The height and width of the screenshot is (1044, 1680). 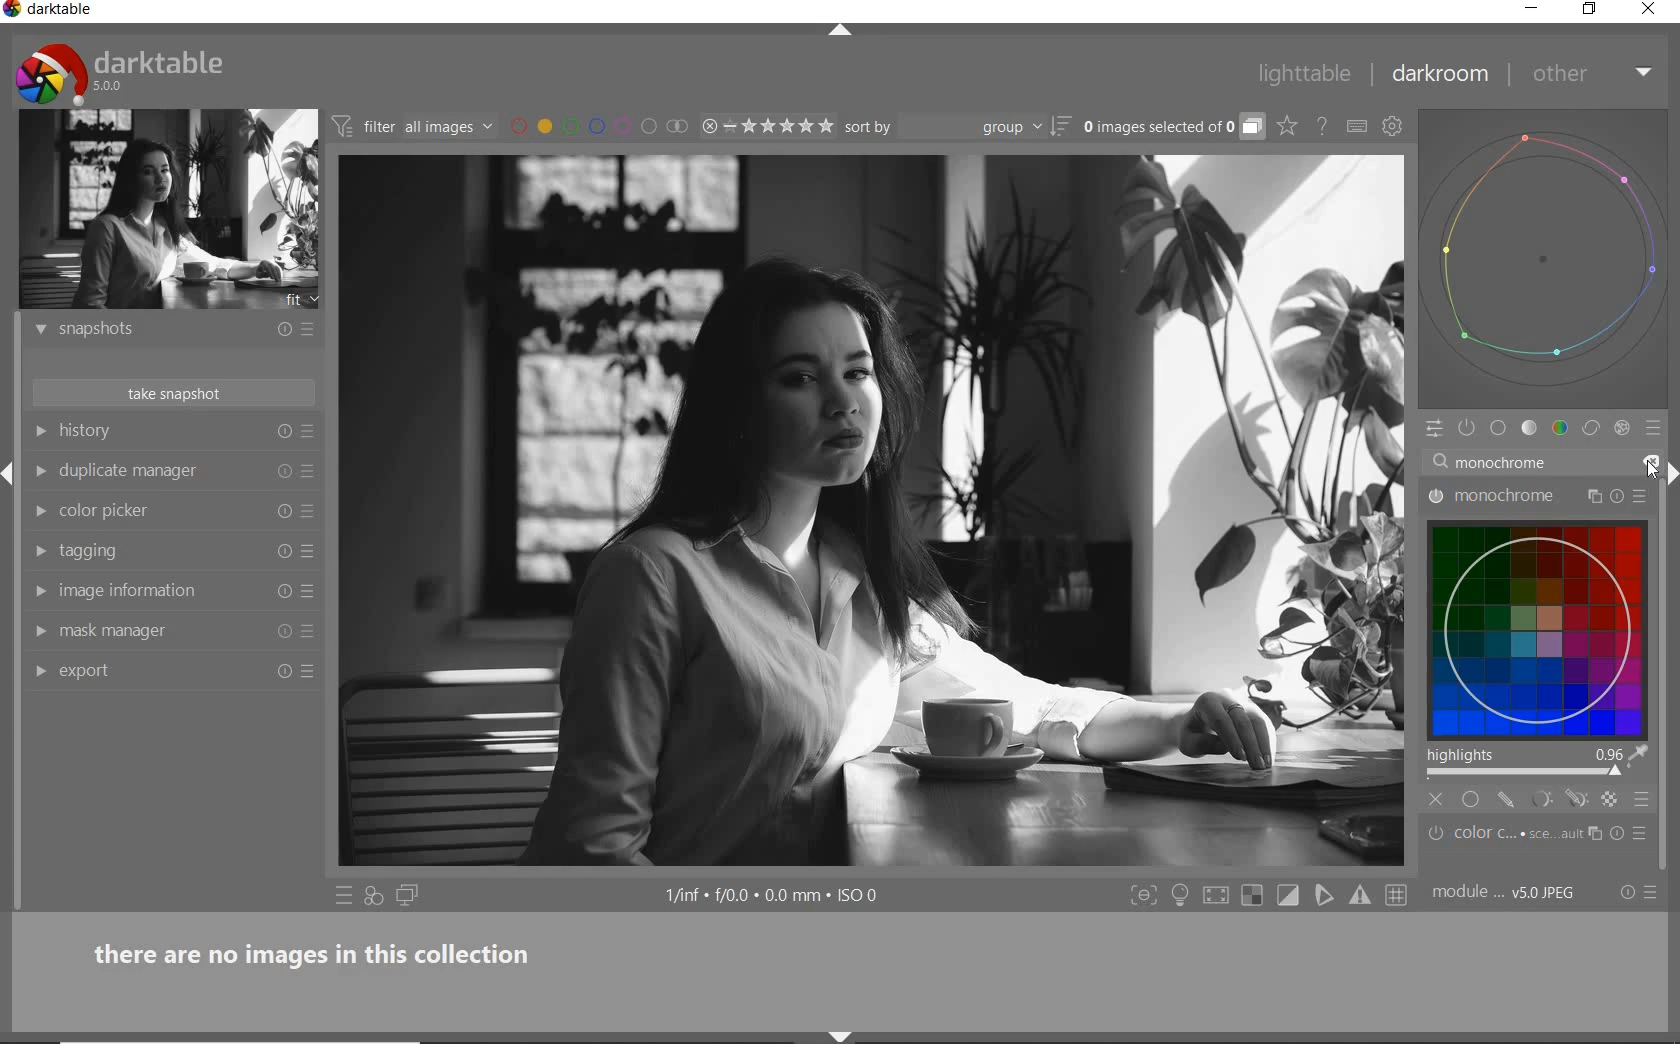 What do you see at coordinates (311, 552) in the screenshot?
I see `preset and preferences` at bounding box center [311, 552].